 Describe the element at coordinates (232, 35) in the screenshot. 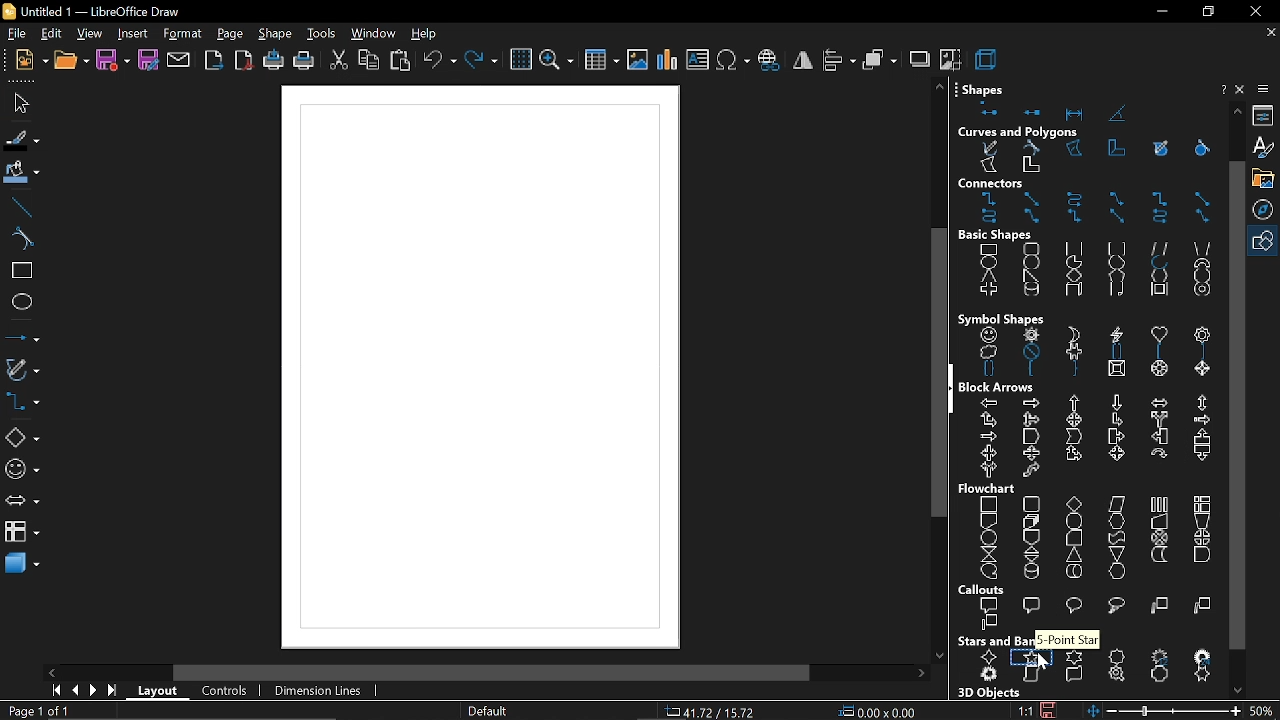

I see `page` at that location.